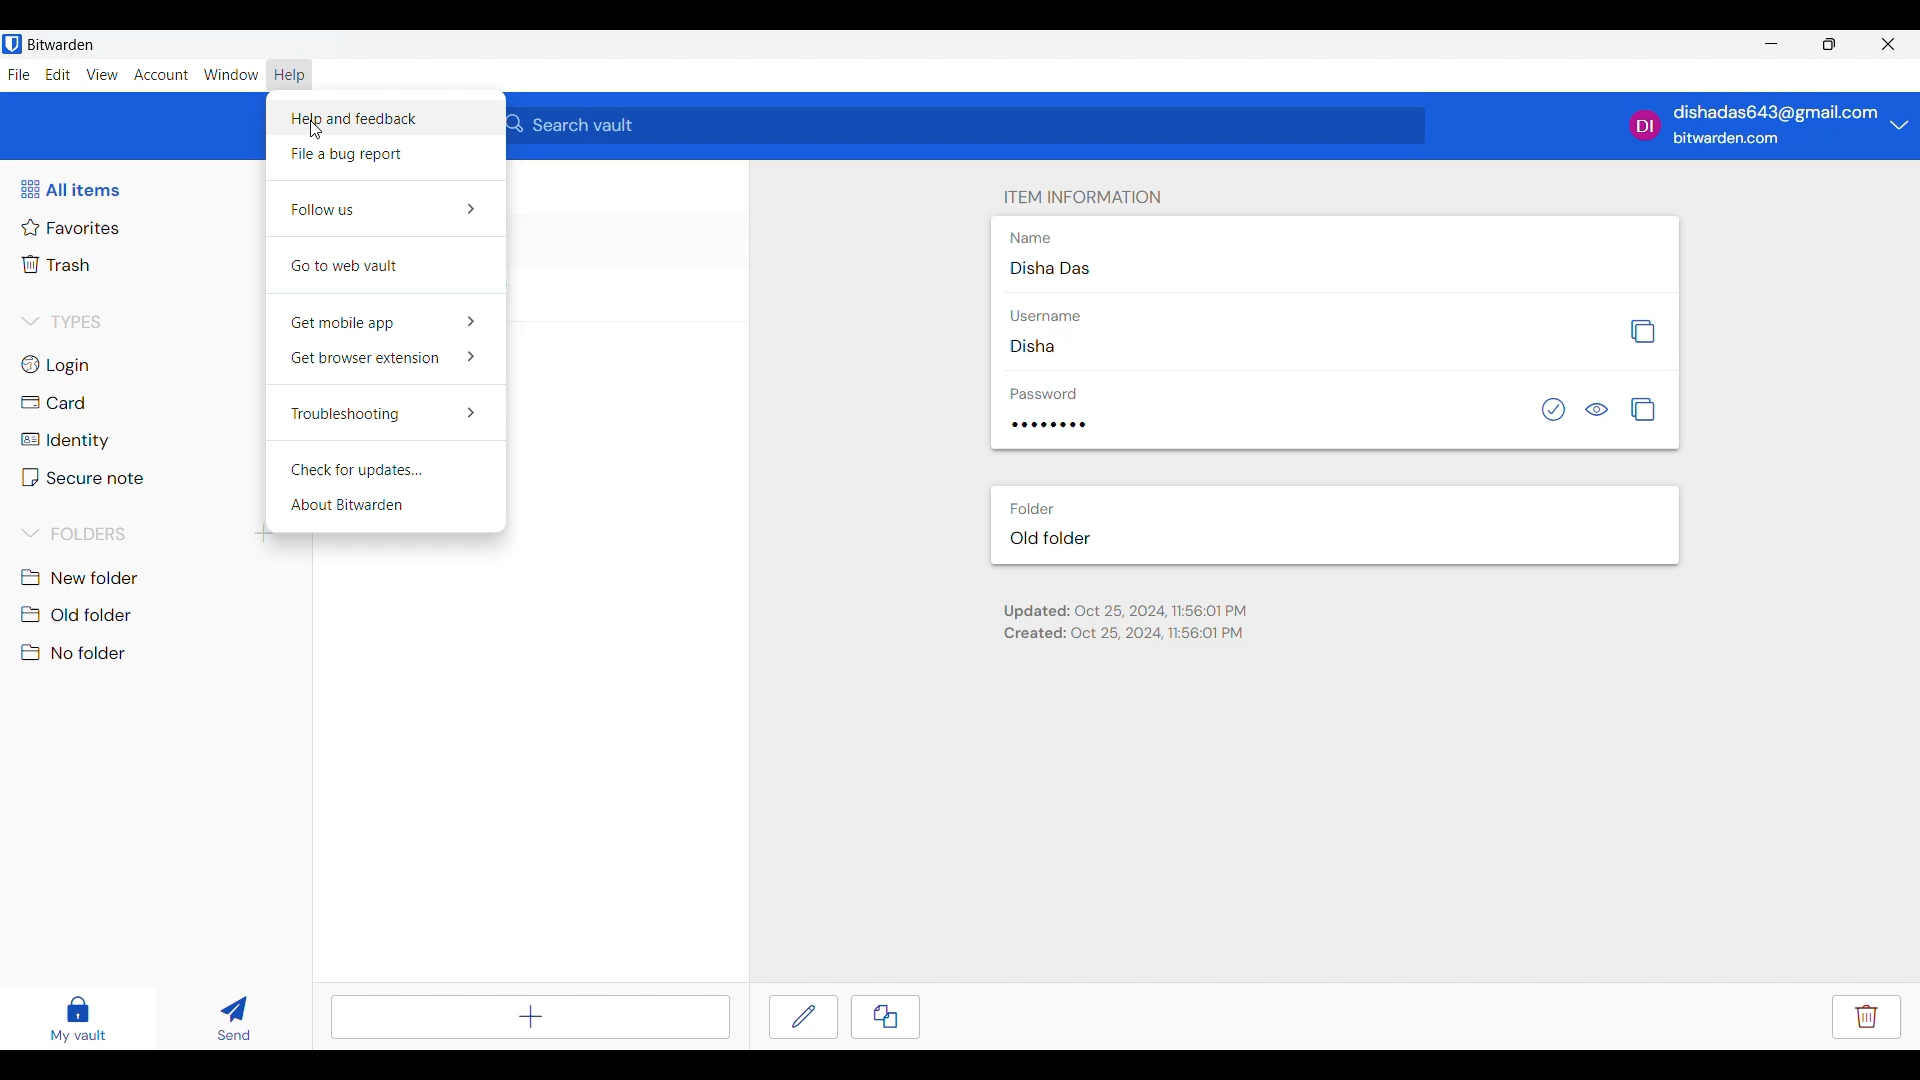 The width and height of the screenshot is (1920, 1080). What do you see at coordinates (58, 74) in the screenshot?
I see `Edit menu` at bounding box center [58, 74].